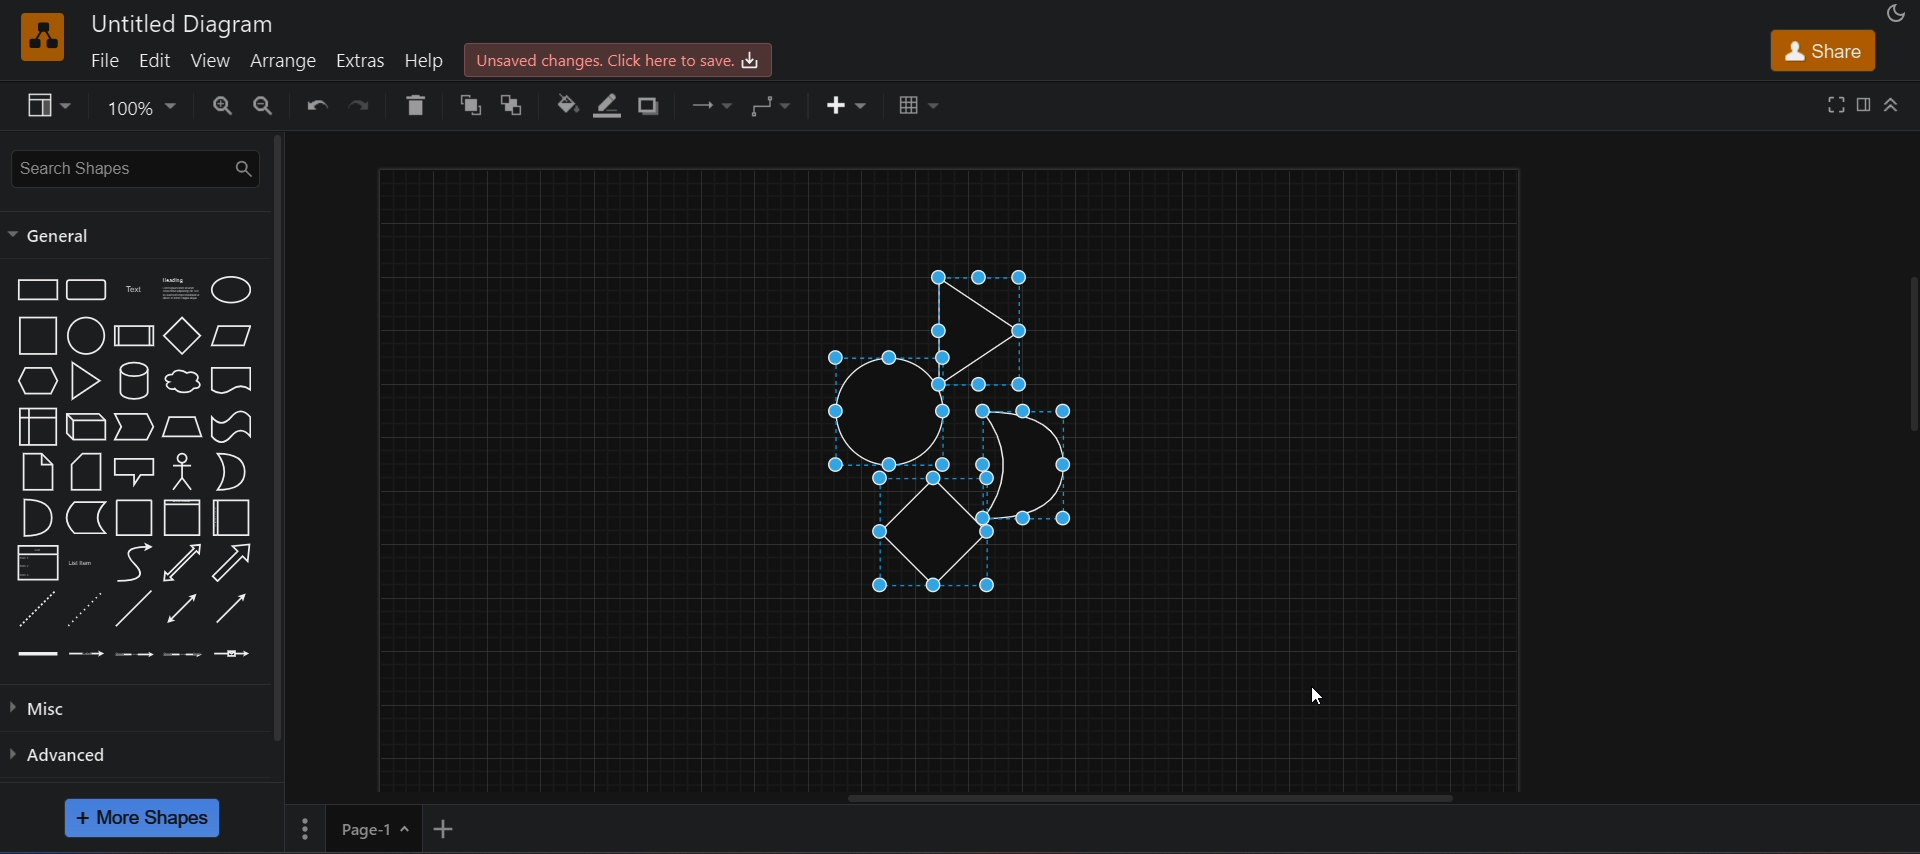 This screenshot has width=1920, height=854. What do you see at coordinates (181, 336) in the screenshot?
I see `diamond` at bounding box center [181, 336].